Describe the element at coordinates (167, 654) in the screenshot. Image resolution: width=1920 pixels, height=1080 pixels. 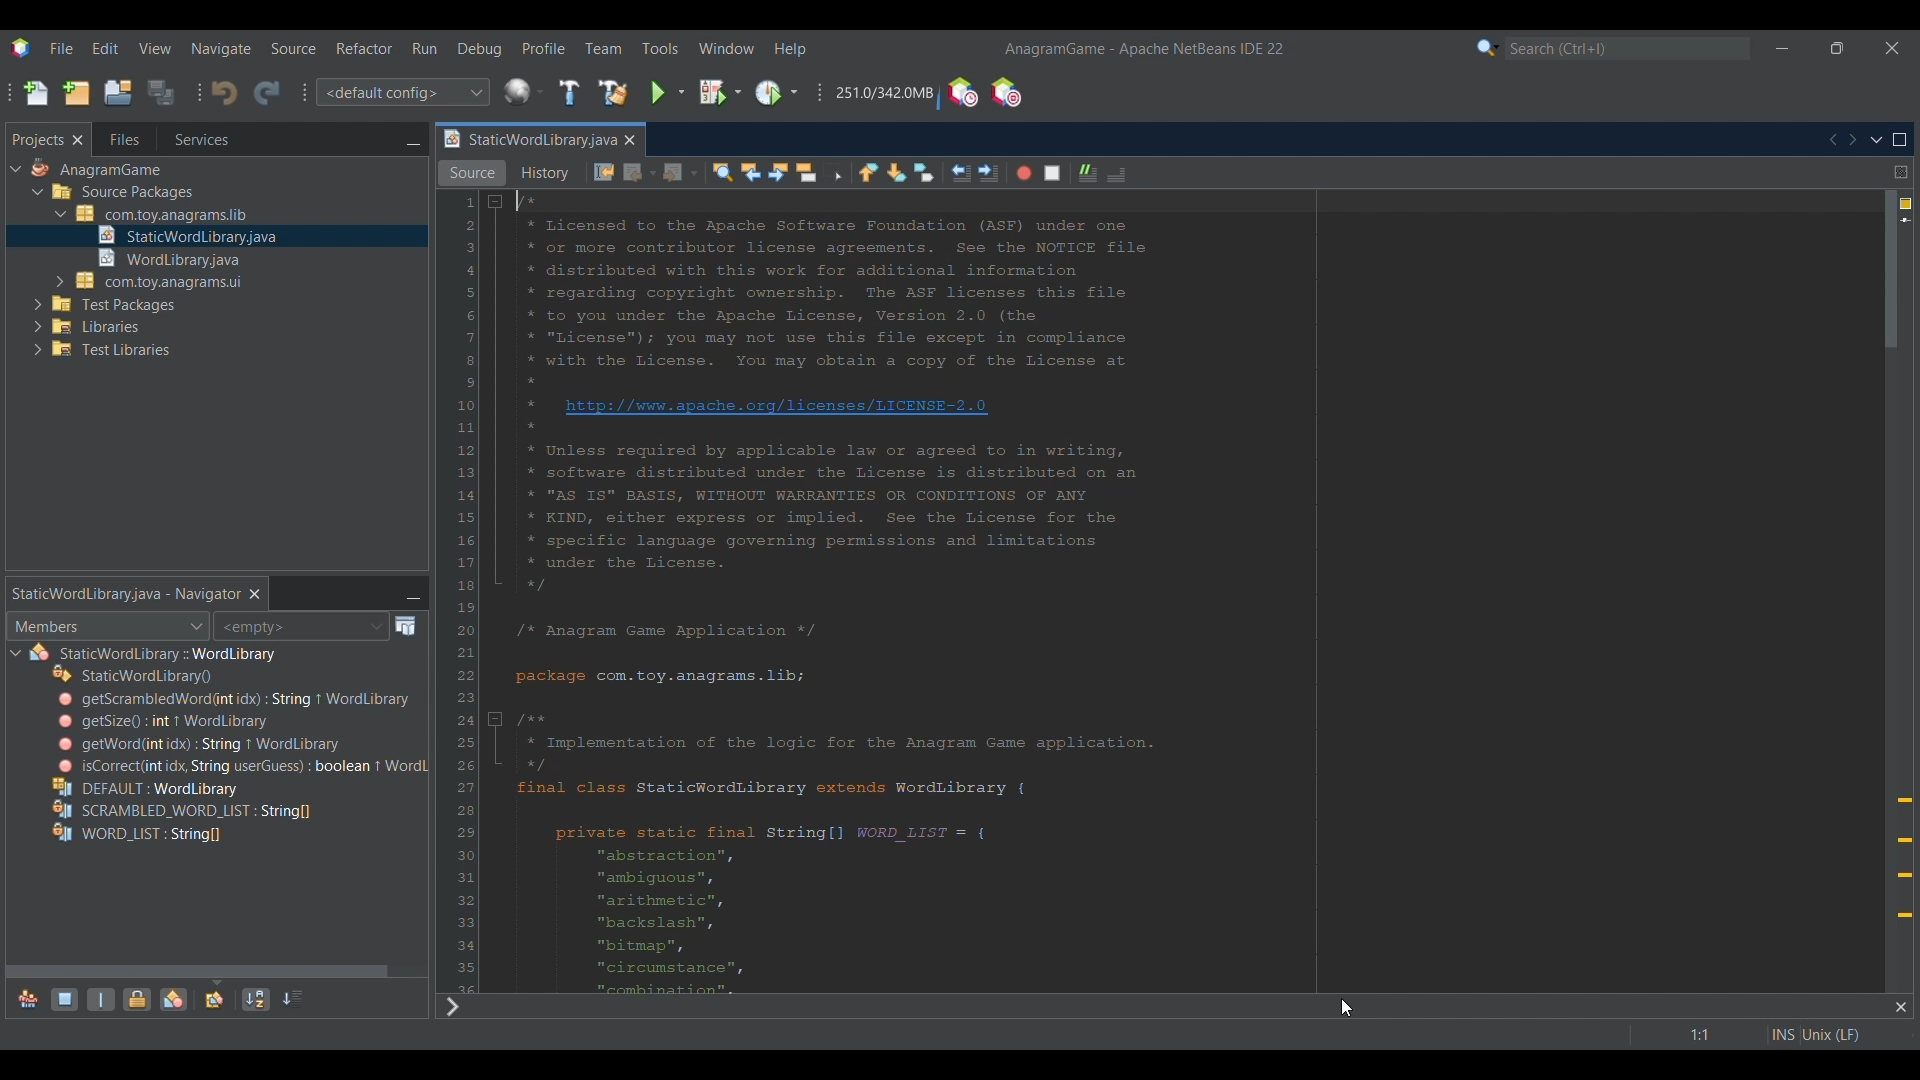
I see `` at that location.